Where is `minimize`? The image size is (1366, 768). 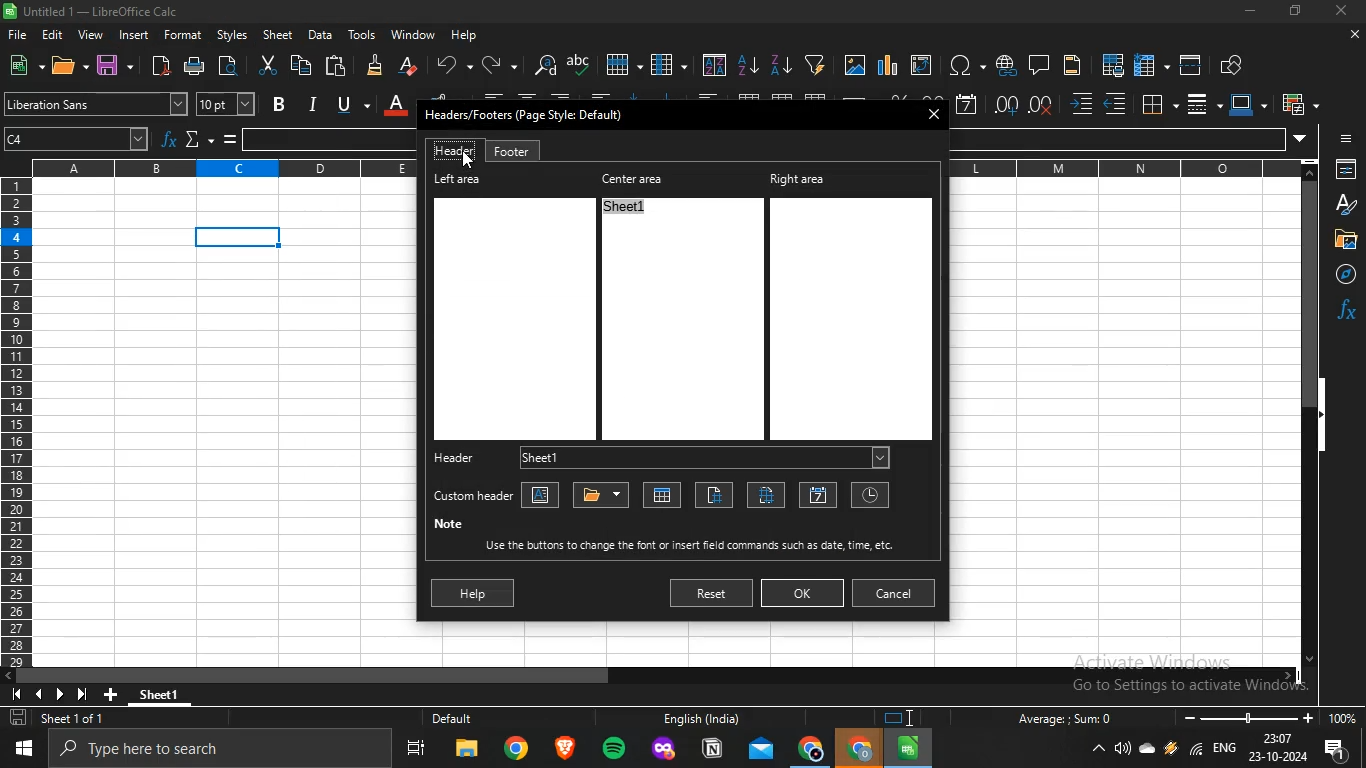 minimize is located at coordinates (1247, 11).